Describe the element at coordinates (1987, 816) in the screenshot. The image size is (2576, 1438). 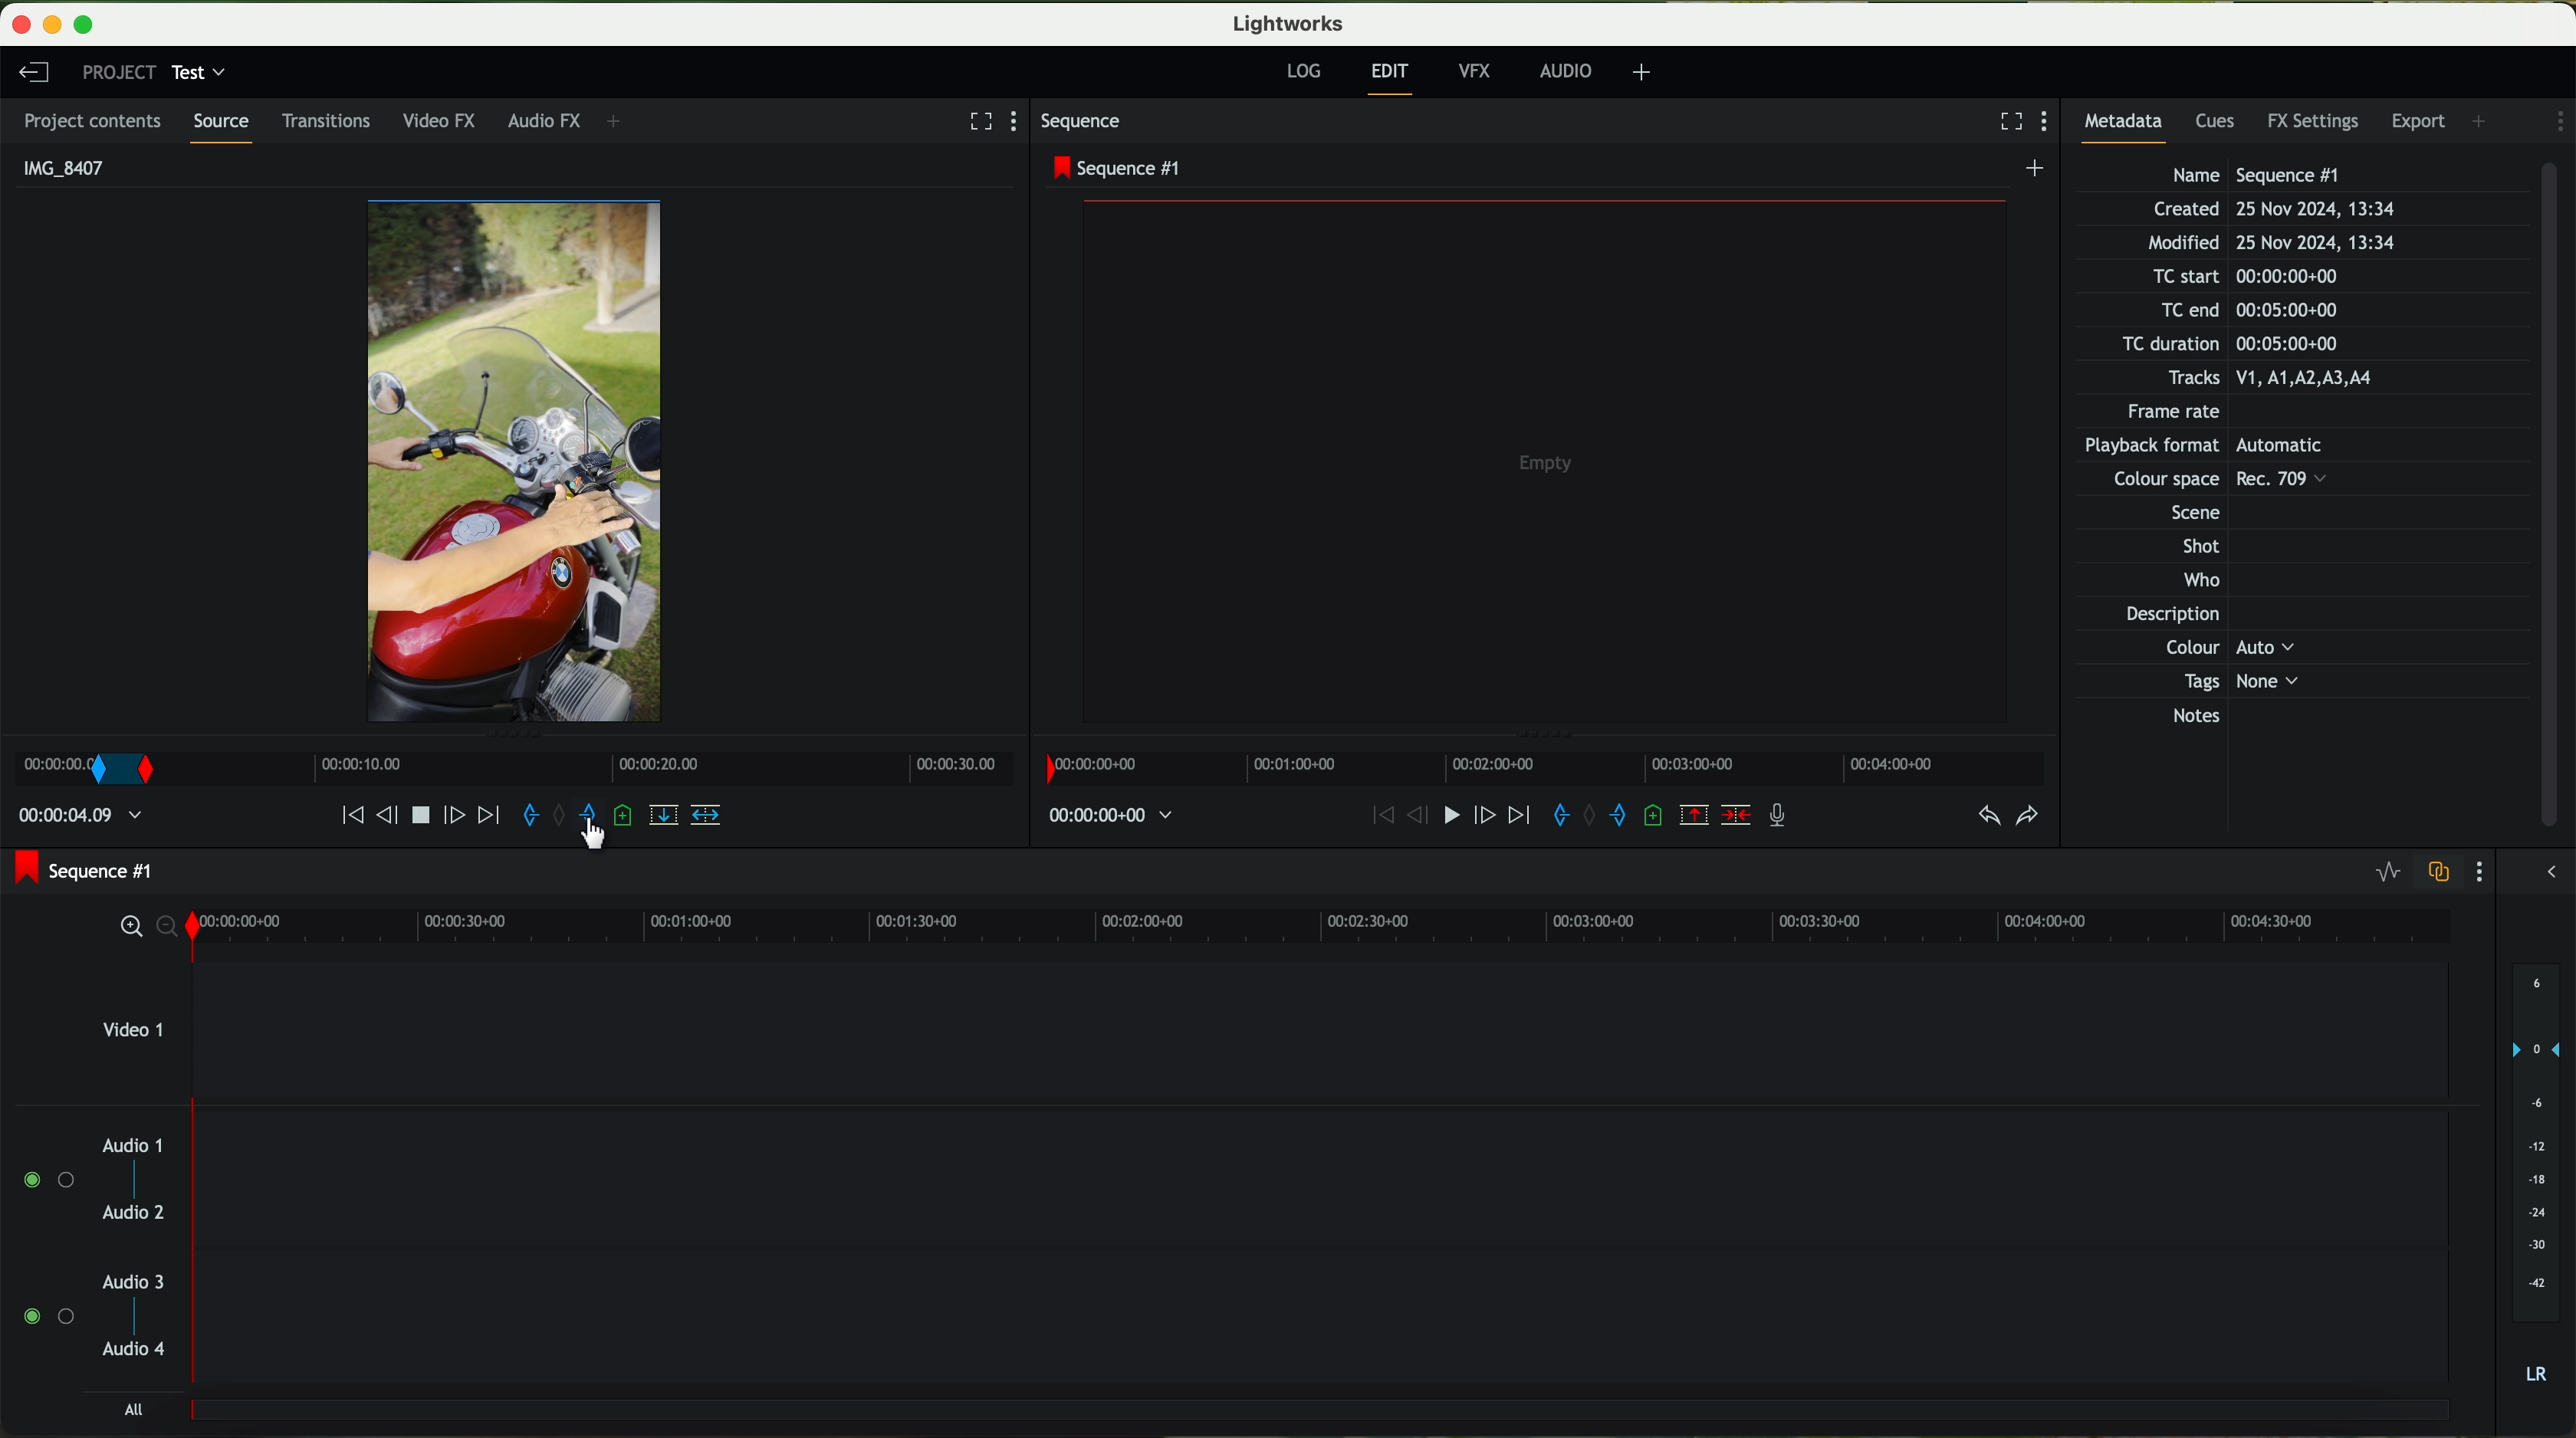
I see `undo` at that location.